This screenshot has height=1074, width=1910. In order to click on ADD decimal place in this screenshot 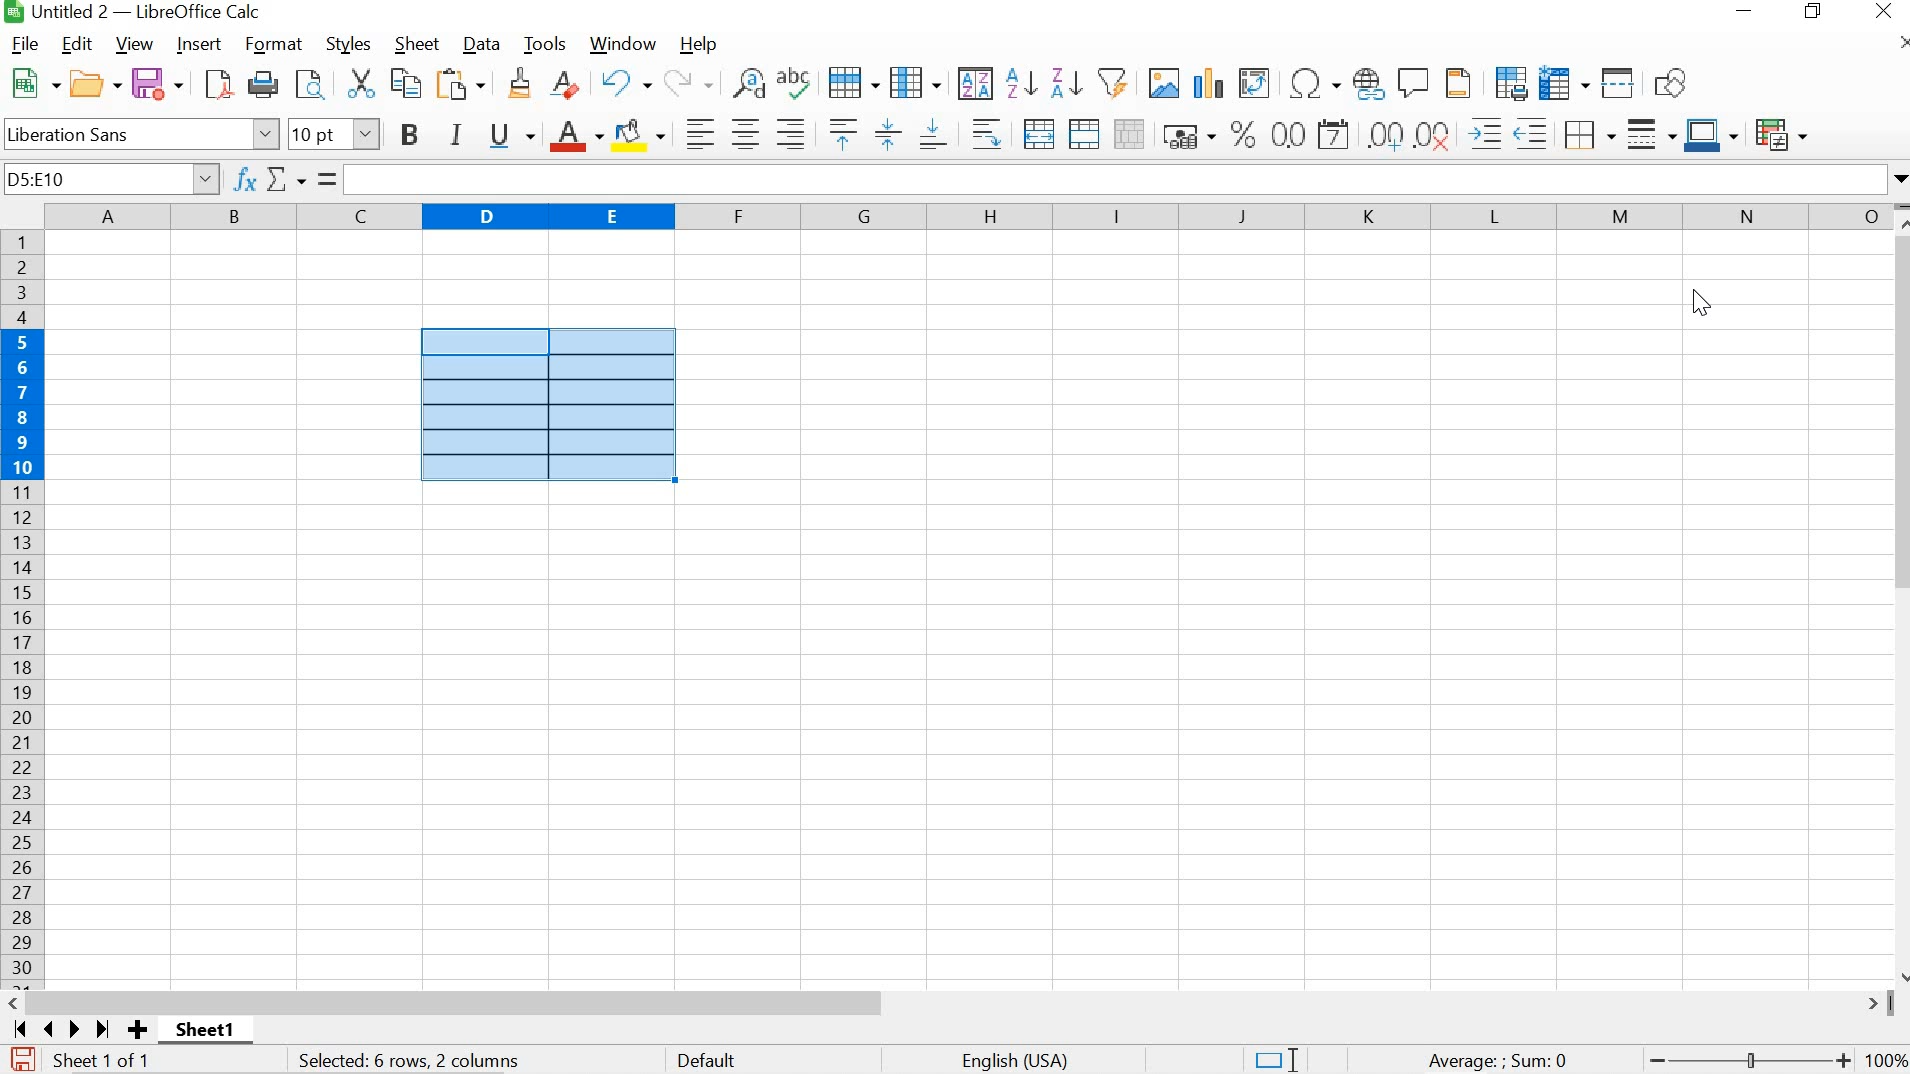, I will do `click(1387, 135)`.